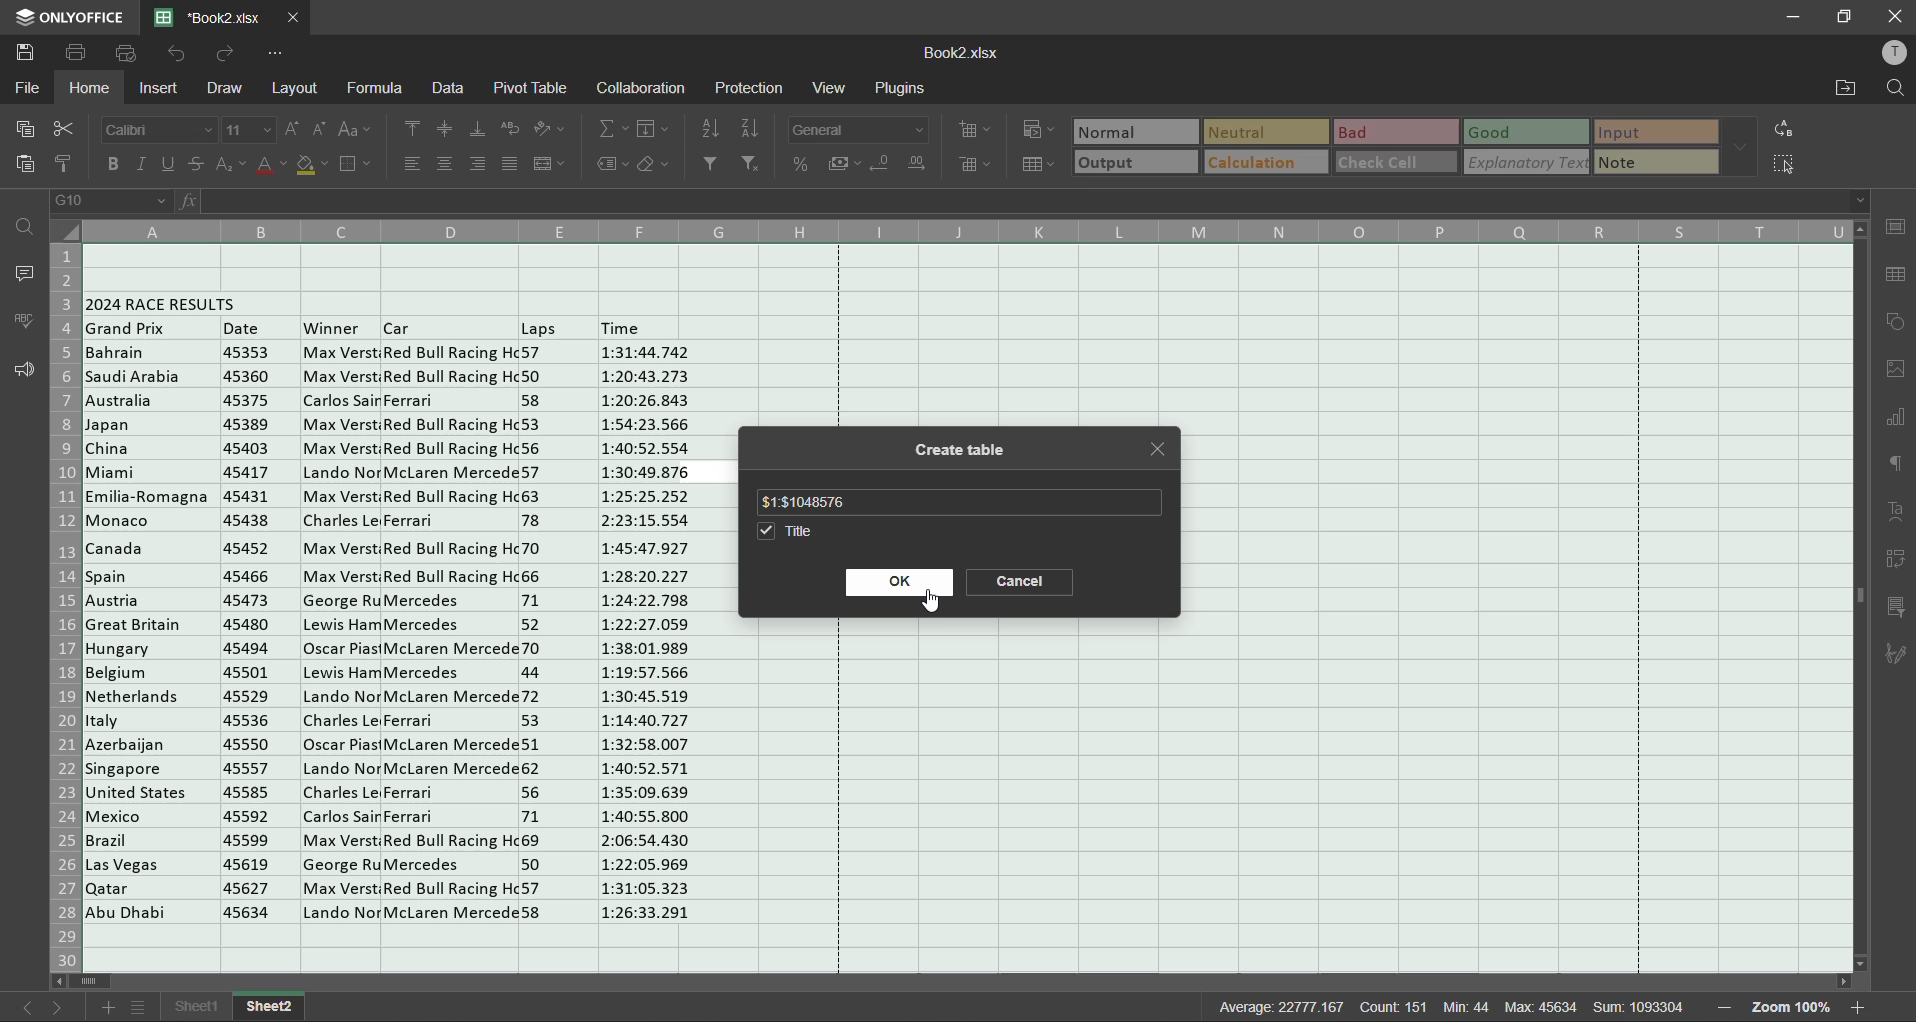  Describe the element at coordinates (375, 87) in the screenshot. I see `formula` at that location.